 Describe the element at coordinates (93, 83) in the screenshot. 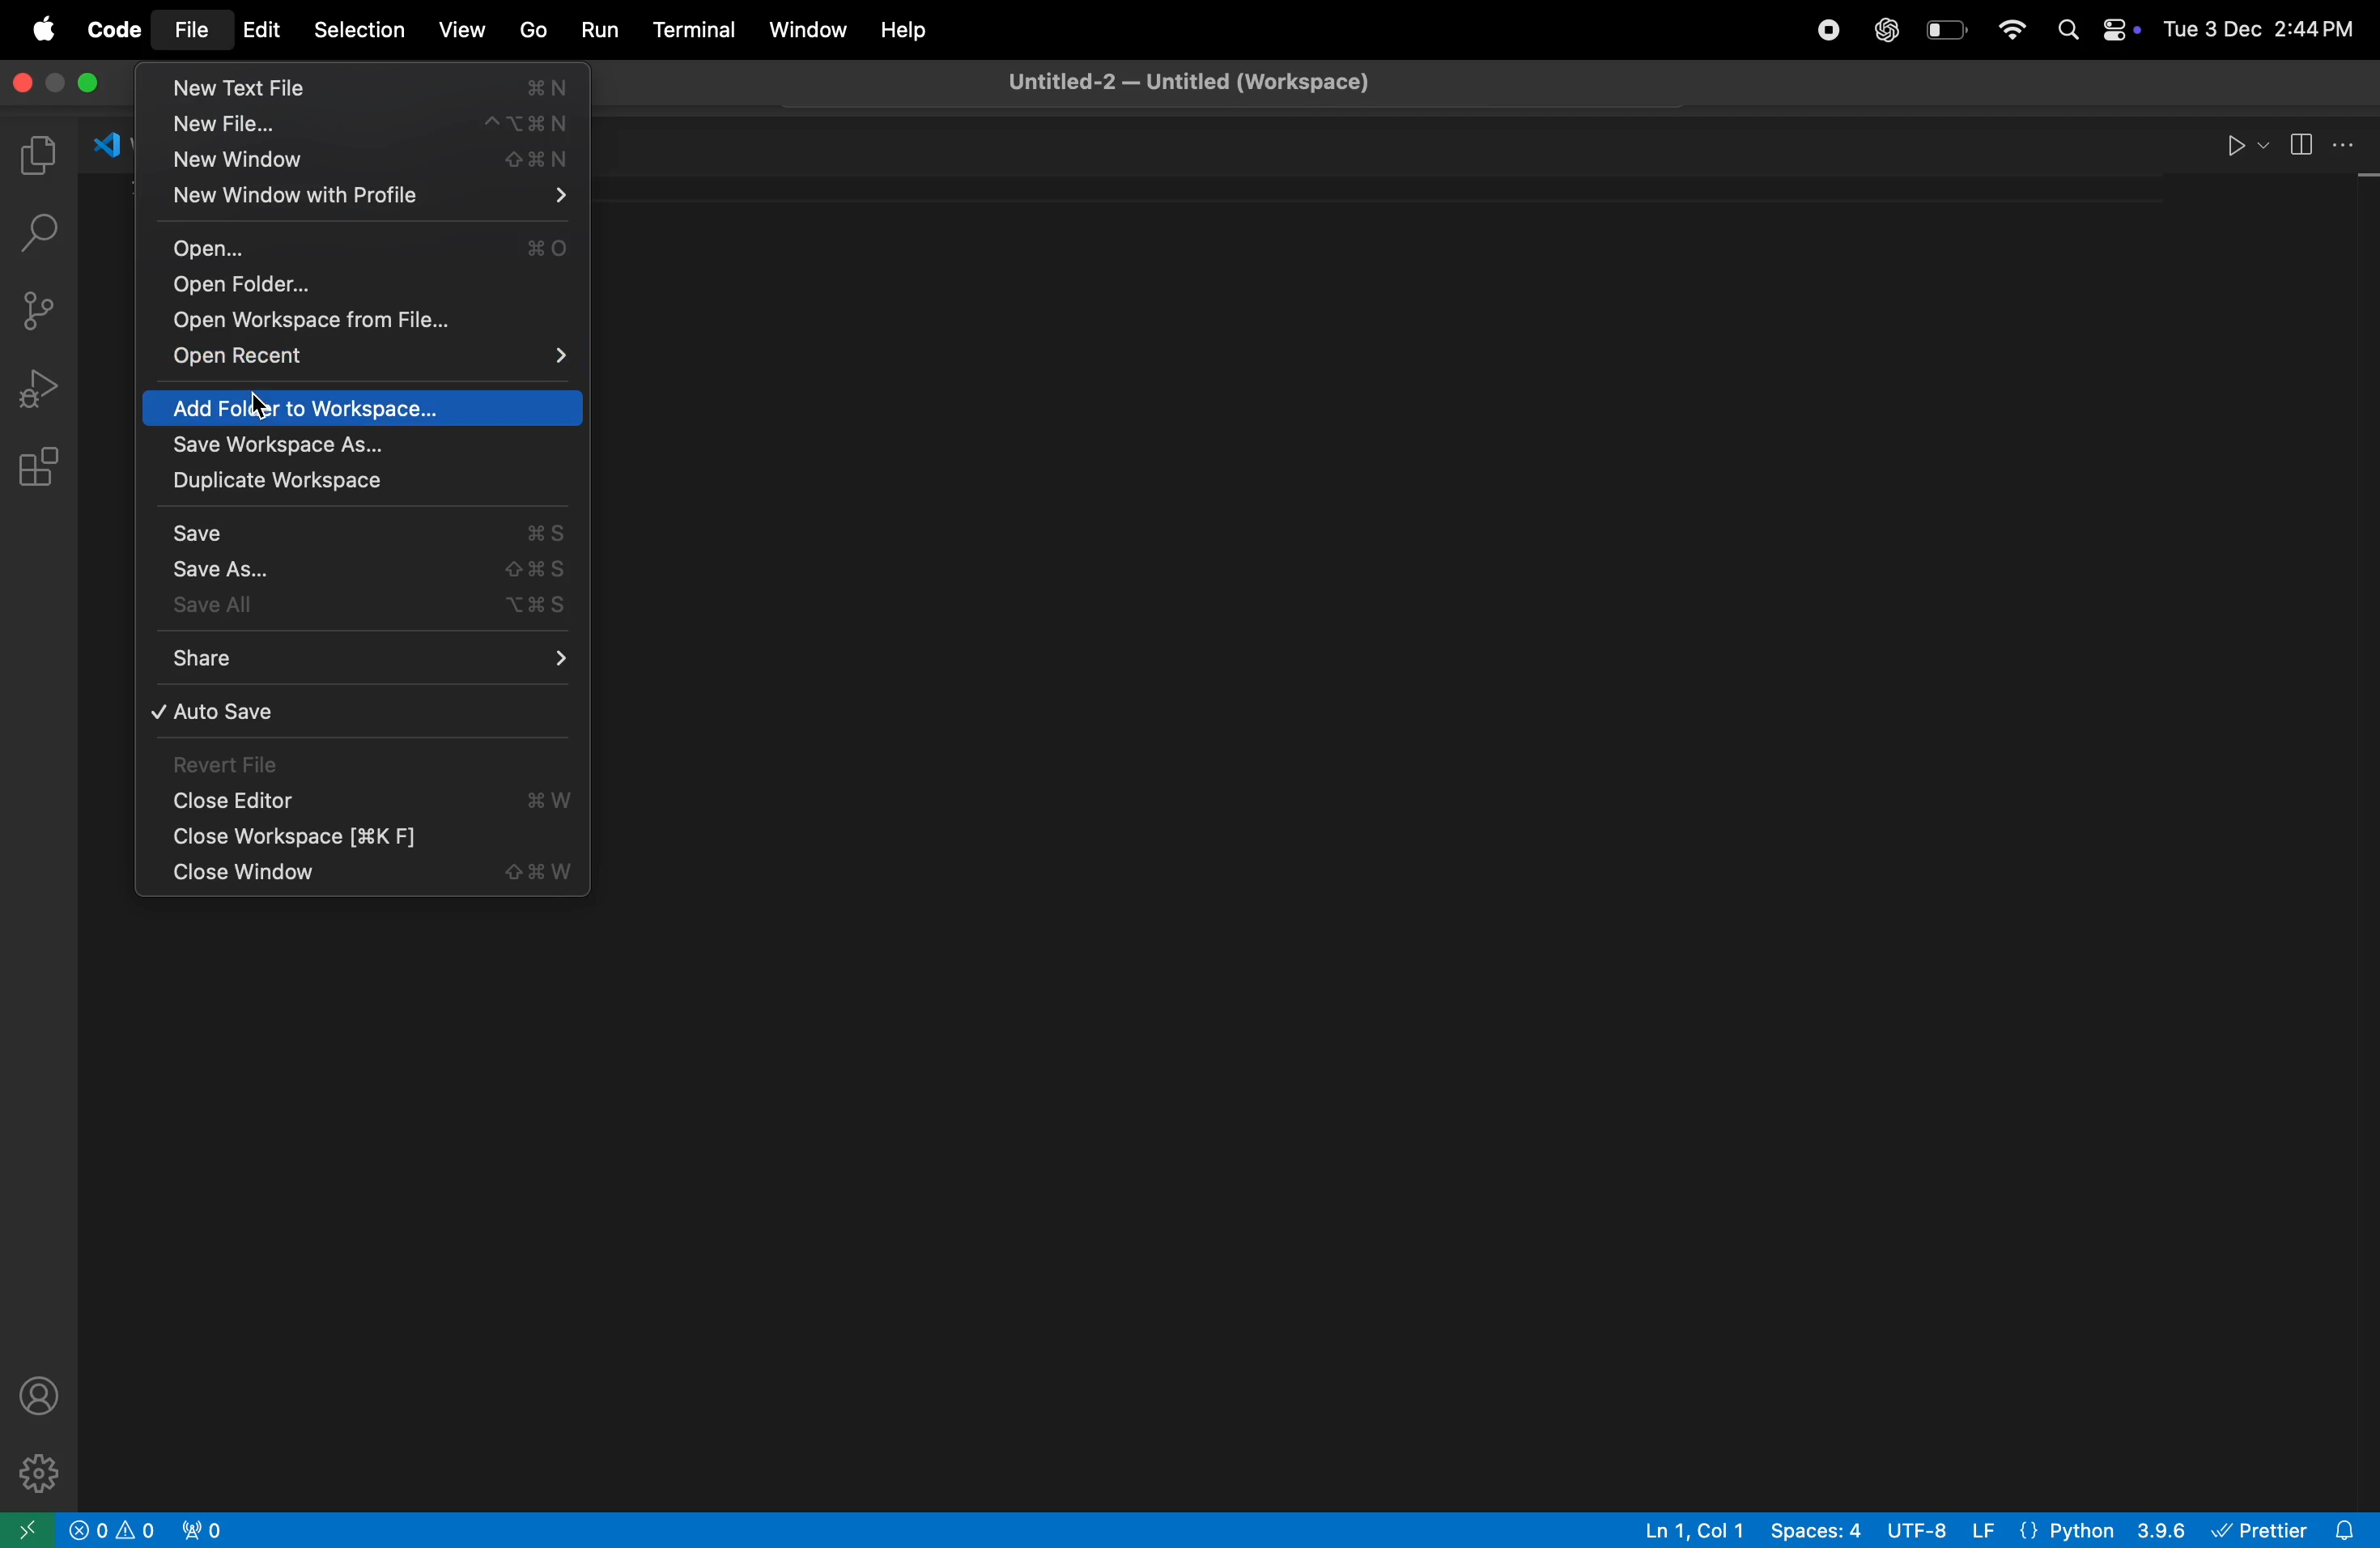

I see `maximize` at that location.